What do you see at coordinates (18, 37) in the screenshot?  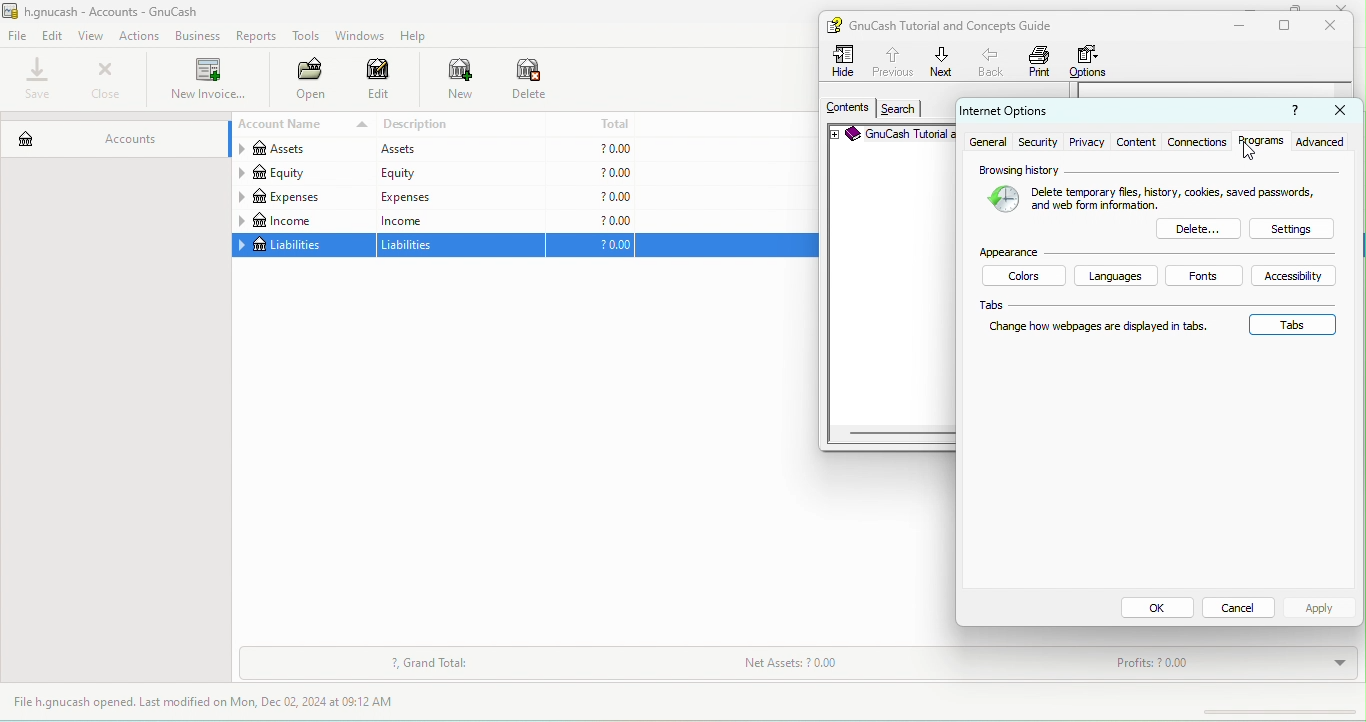 I see `file` at bounding box center [18, 37].